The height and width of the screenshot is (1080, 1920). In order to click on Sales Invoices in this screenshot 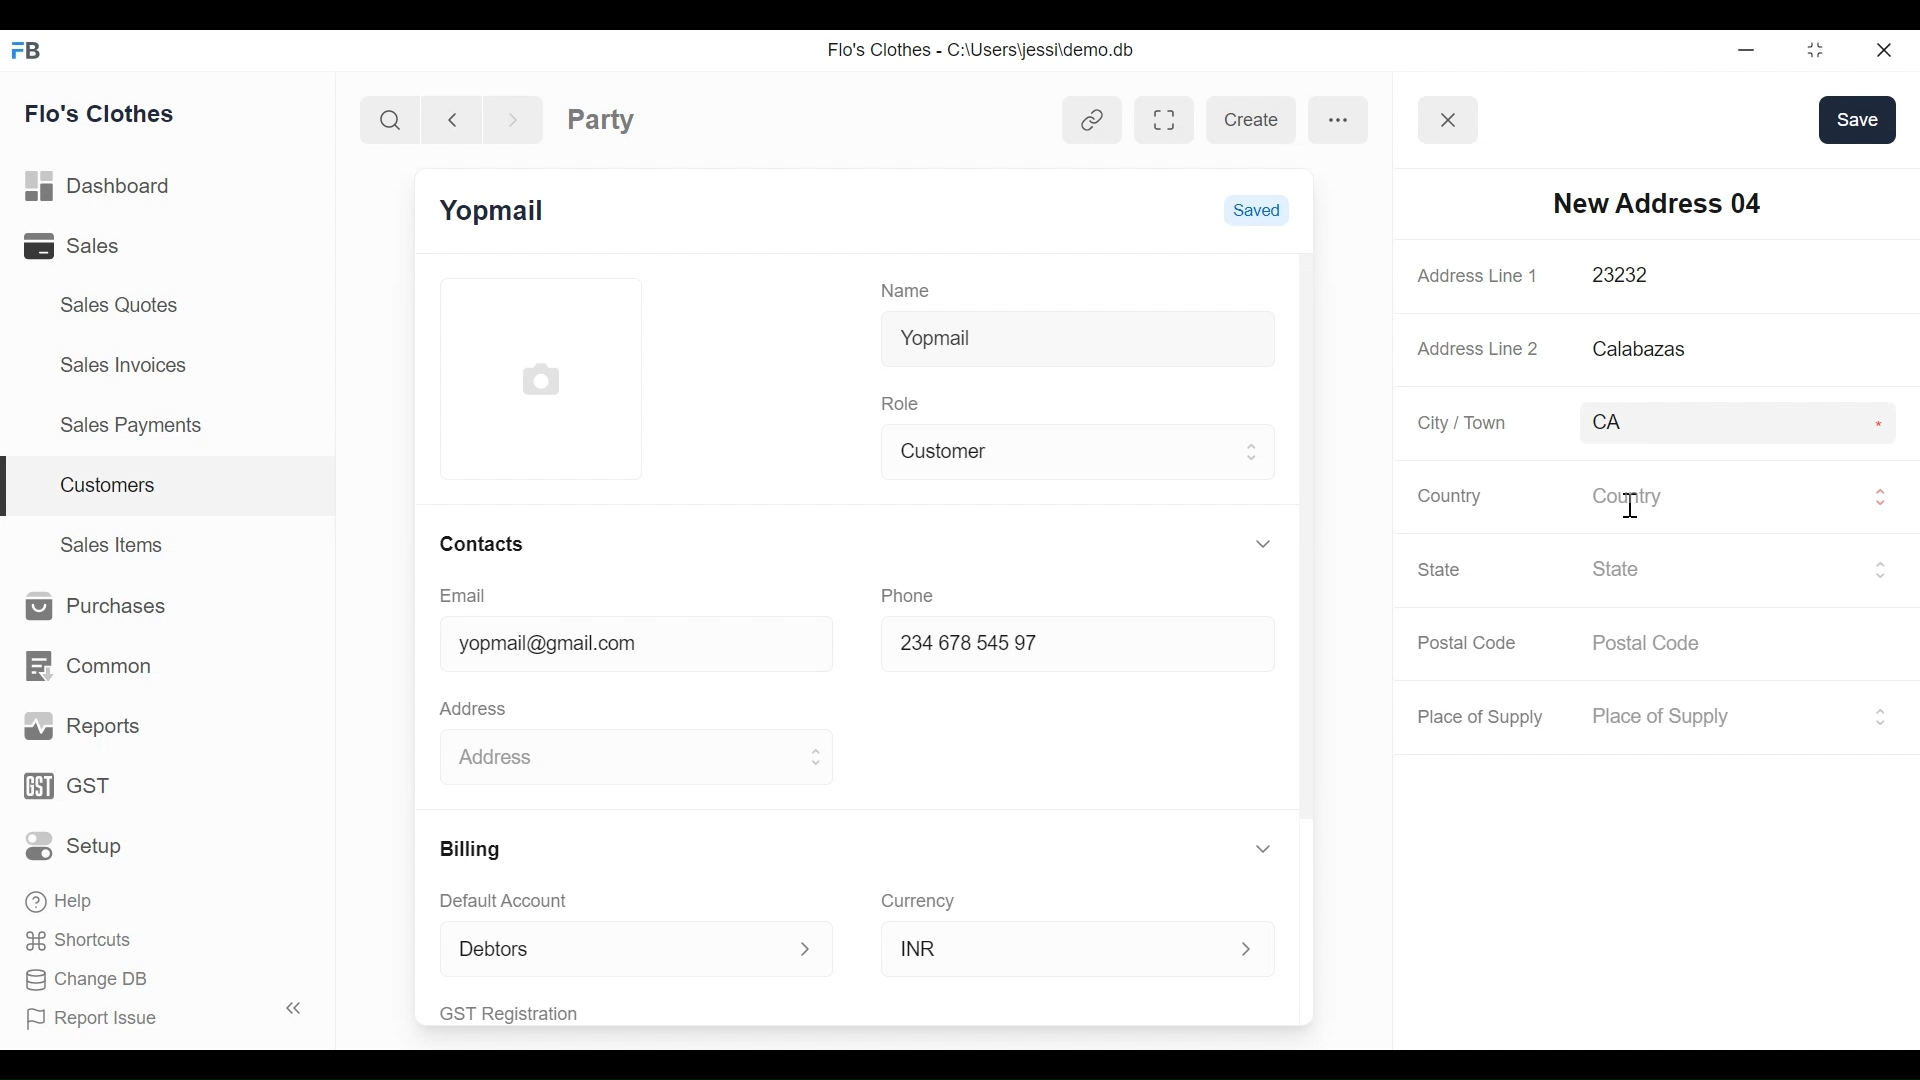, I will do `click(126, 363)`.